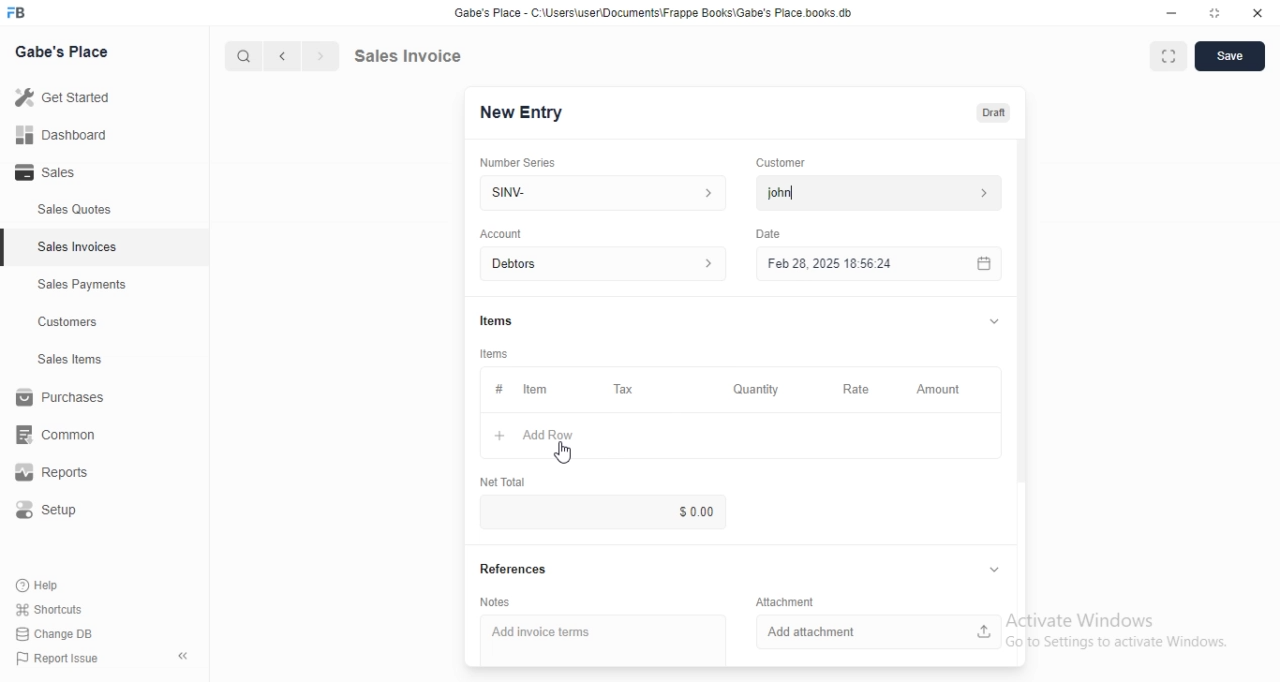 This screenshot has height=682, width=1280. What do you see at coordinates (65, 475) in the screenshot?
I see `Reports` at bounding box center [65, 475].